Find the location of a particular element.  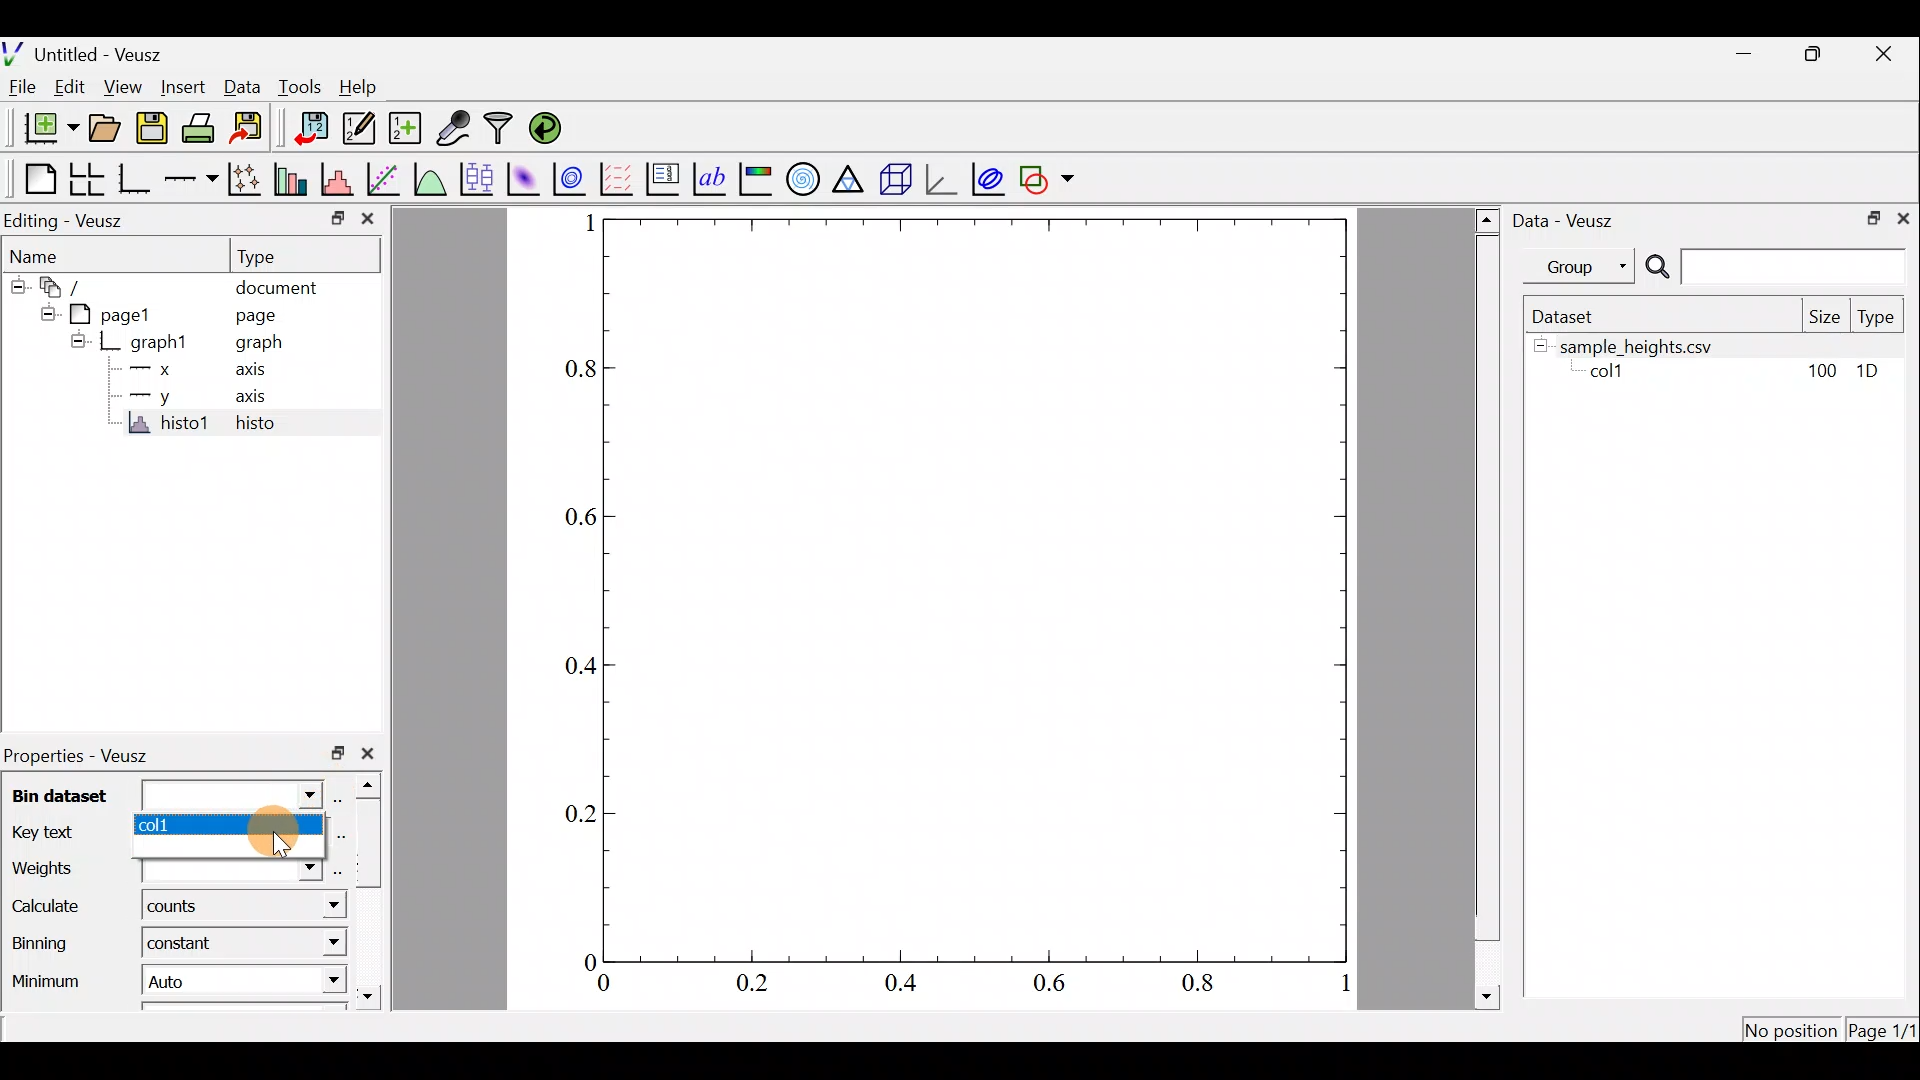

page is located at coordinates (121, 315).